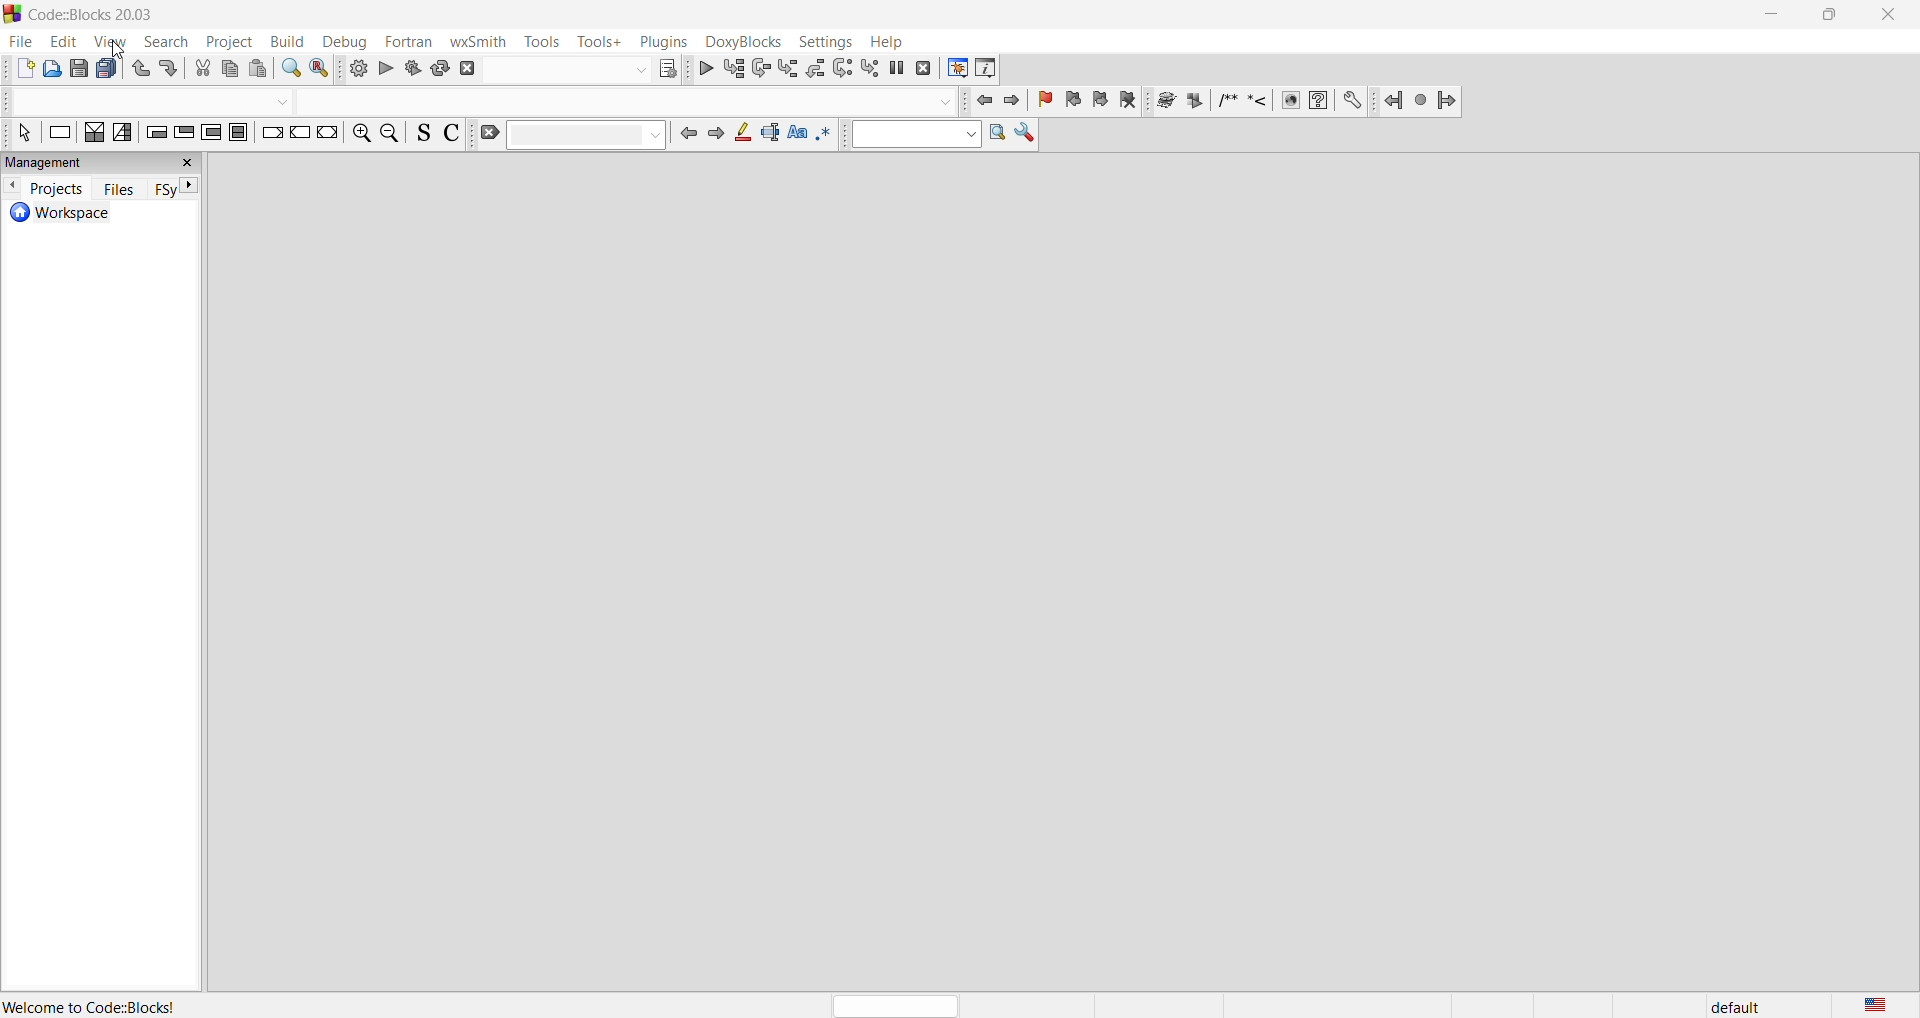 The image size is (1920, 1018). What do you see at coordinates (1258, 101) in the screenshot?
I see `Insert line` at bounding box center [1258, 101].